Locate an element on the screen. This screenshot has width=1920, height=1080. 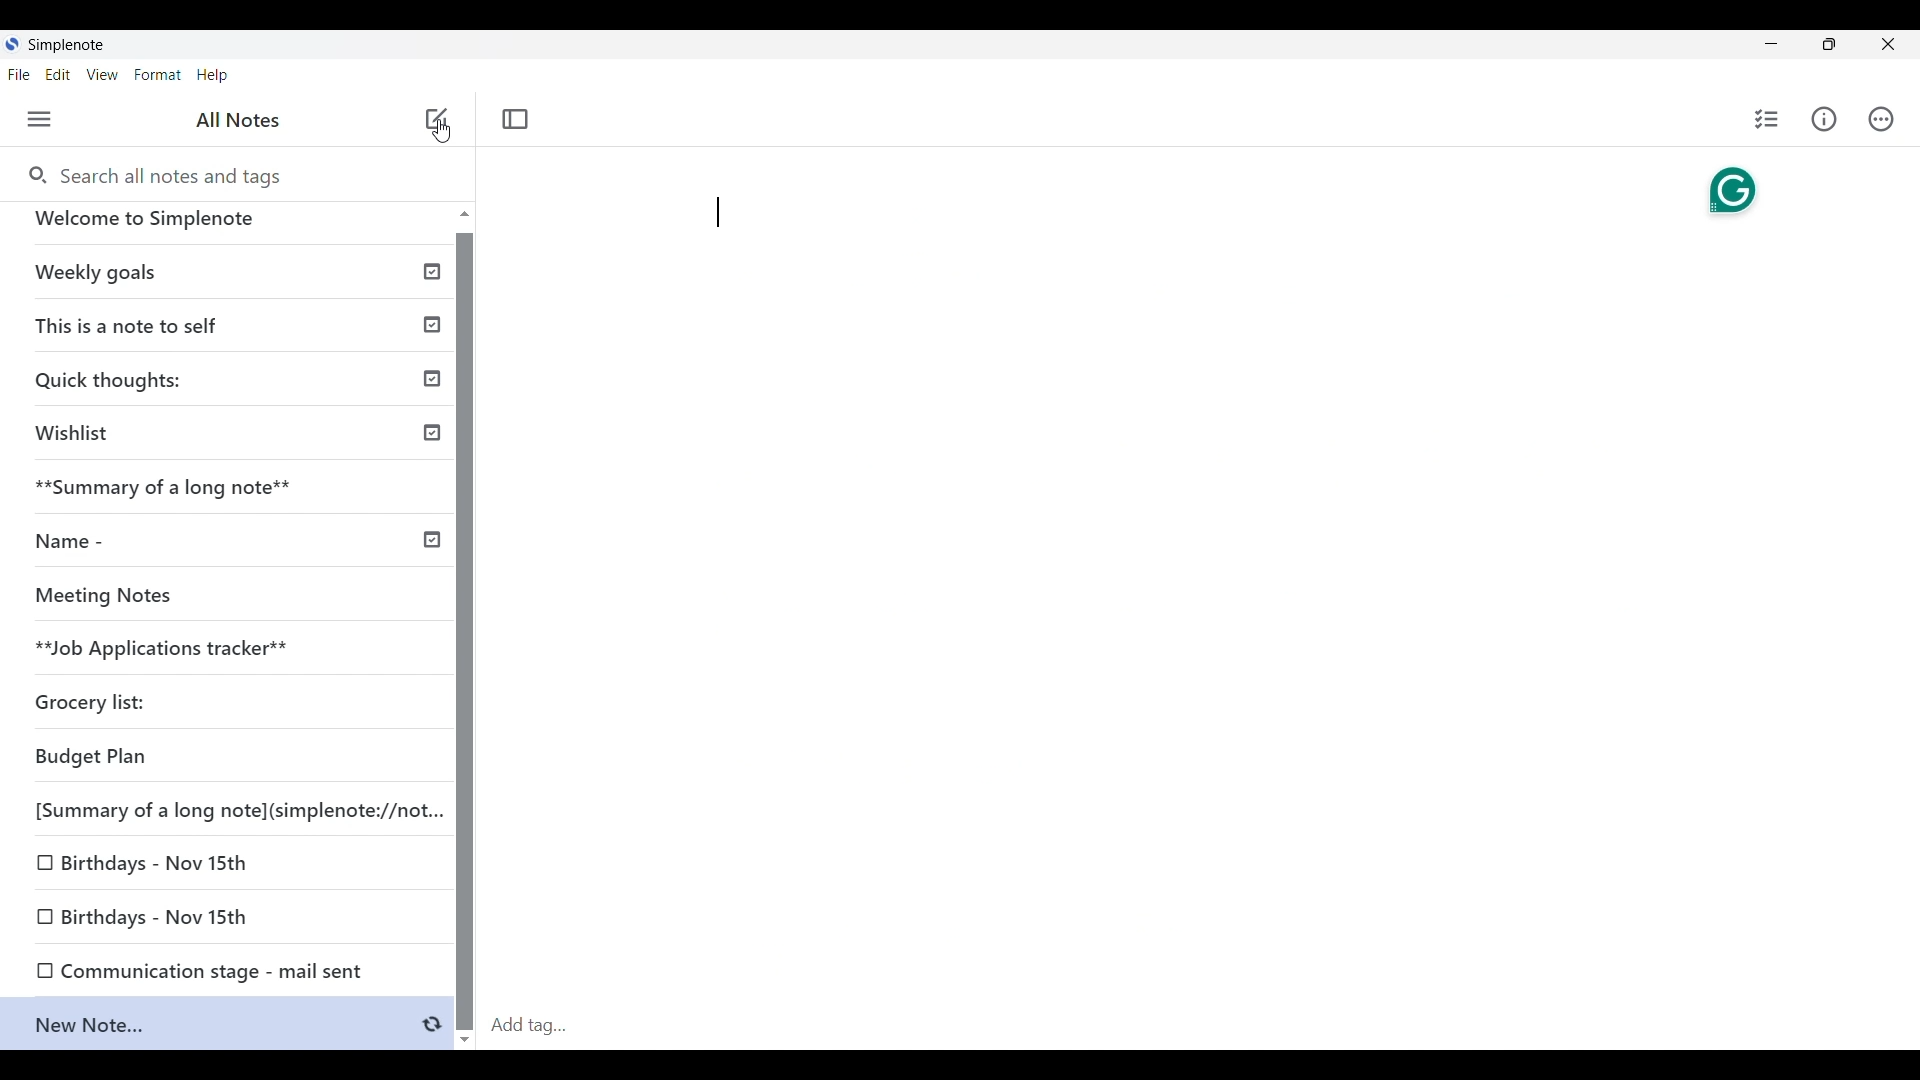
Info is located at coordinates (1824, 119).